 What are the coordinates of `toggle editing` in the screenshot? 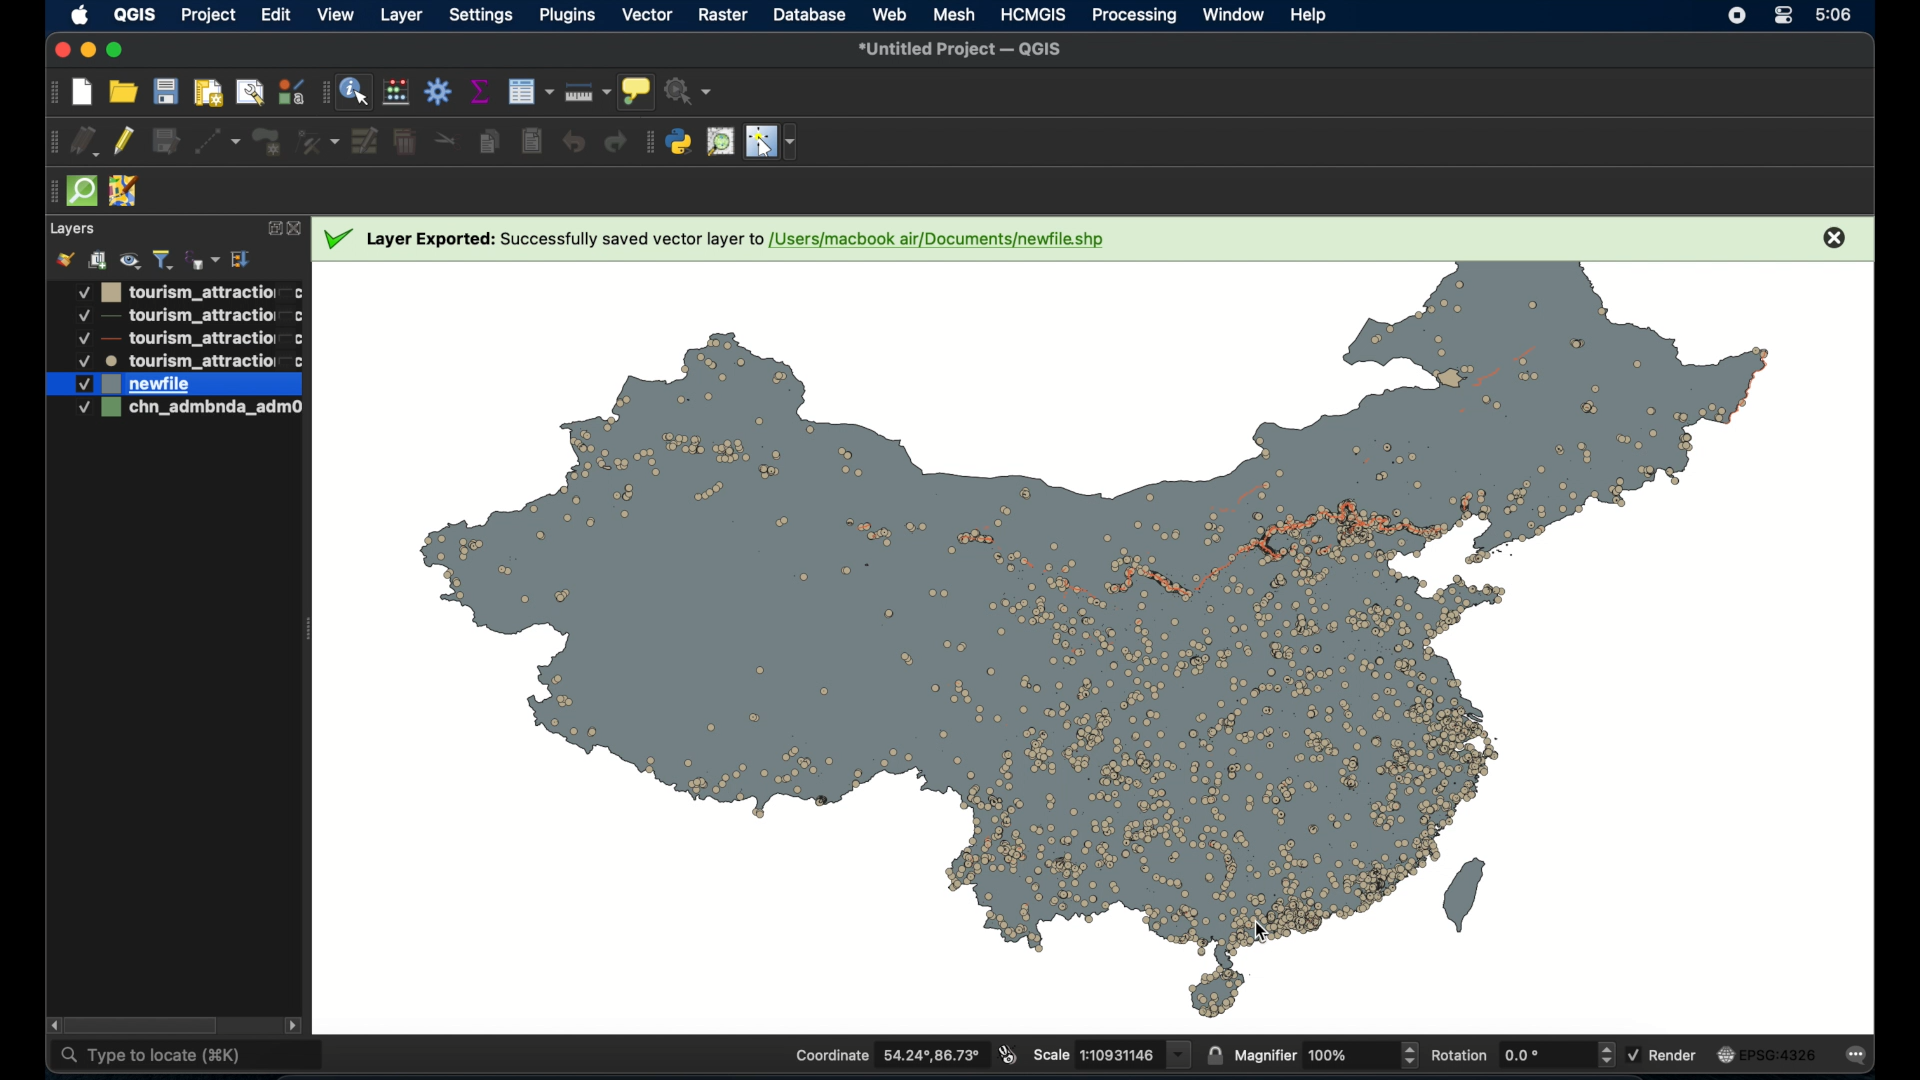 It's located at (126, 142).